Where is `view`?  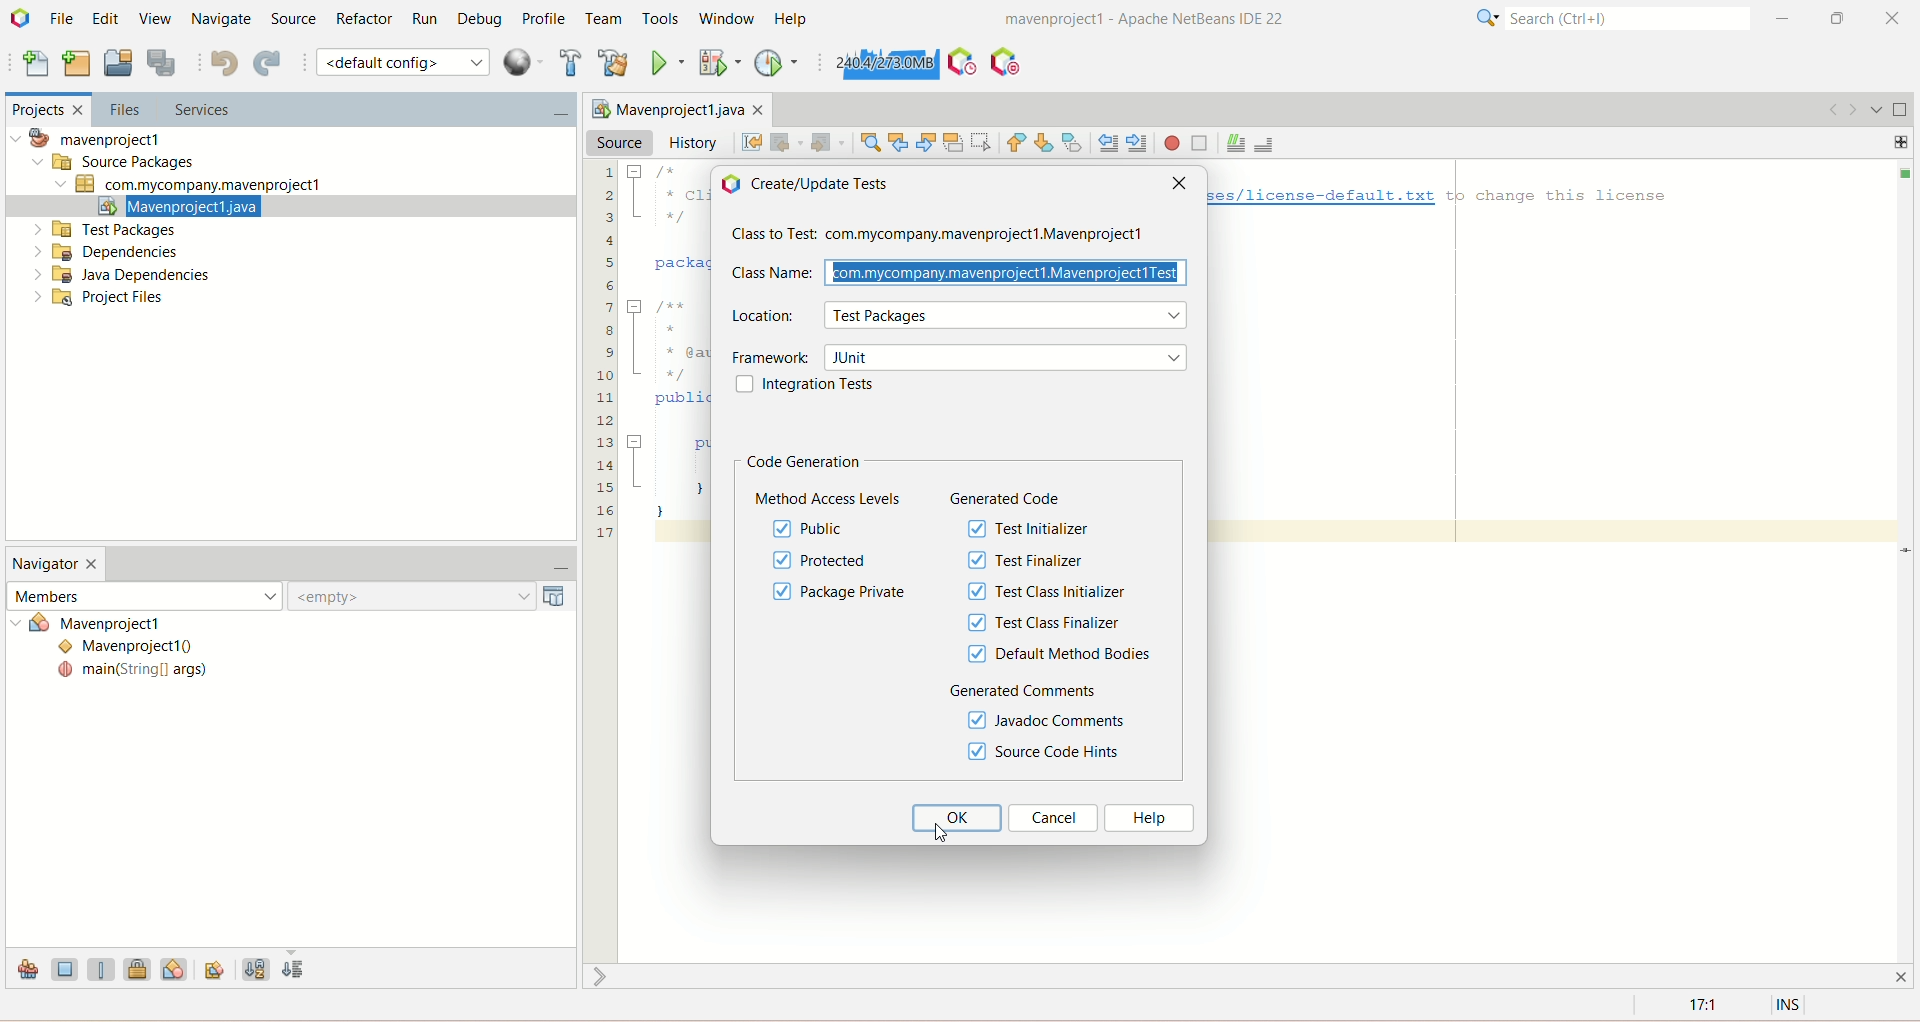
view is located at coordinates (151, 17).